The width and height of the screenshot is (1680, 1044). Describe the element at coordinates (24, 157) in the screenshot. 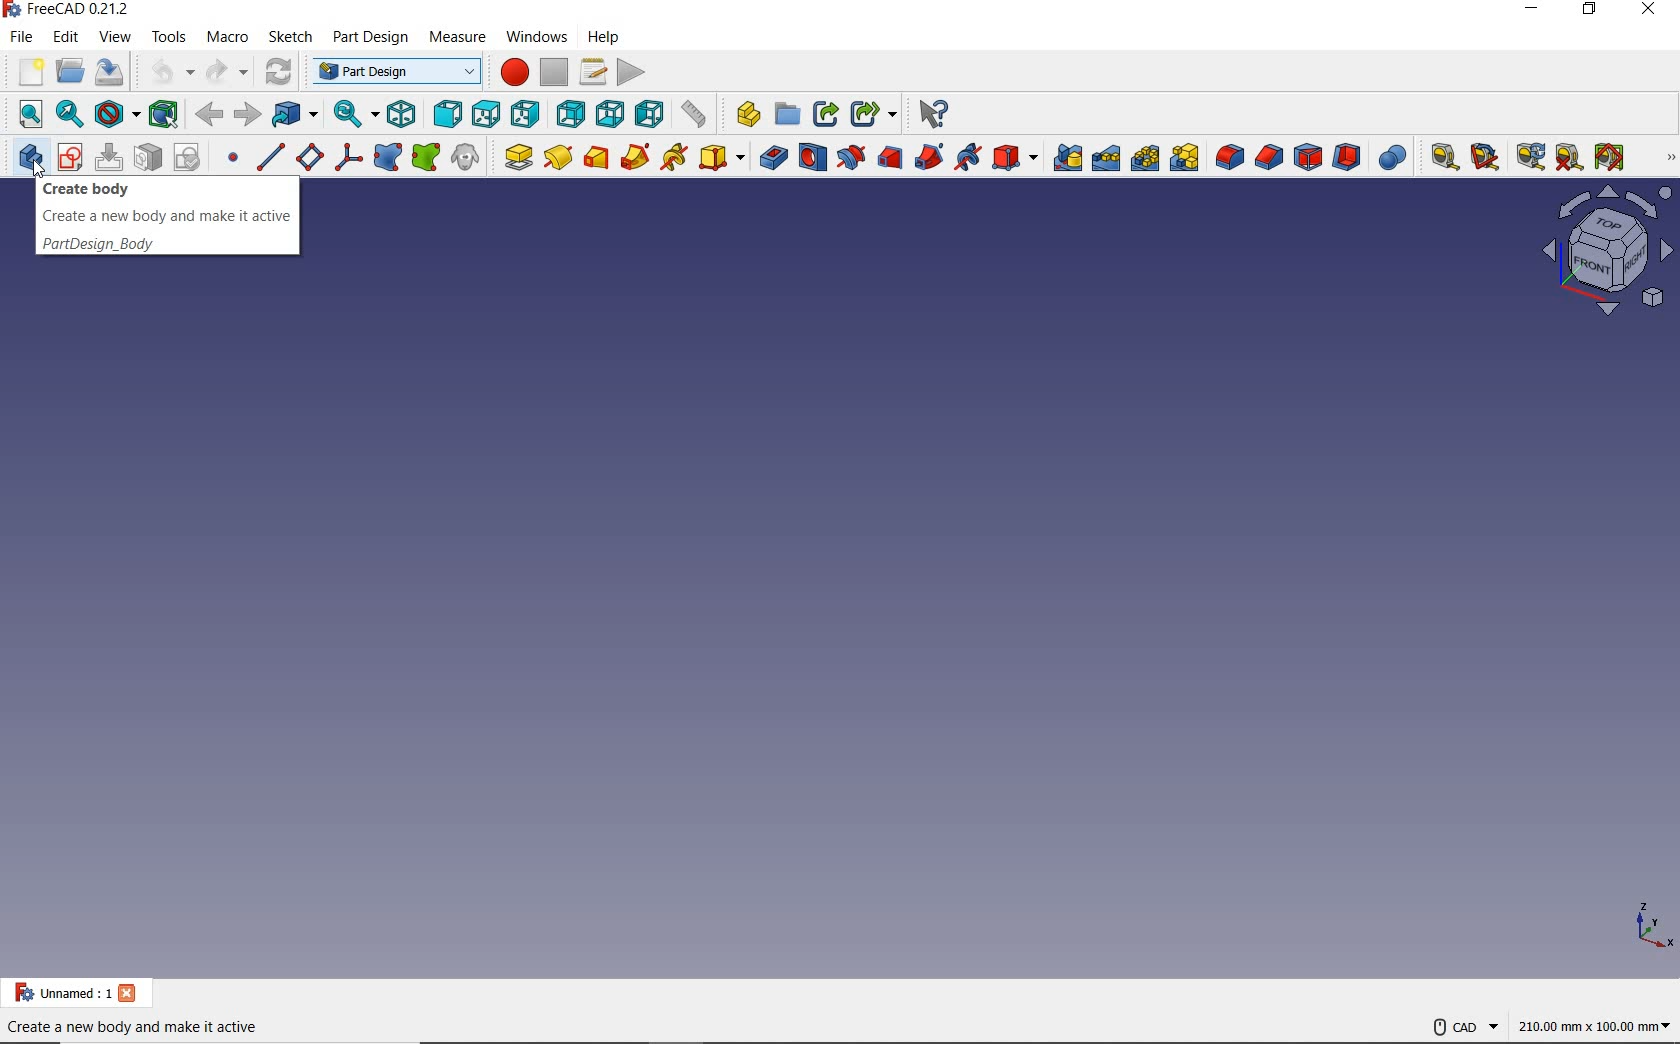

I see `CREATE BODY` at that location.